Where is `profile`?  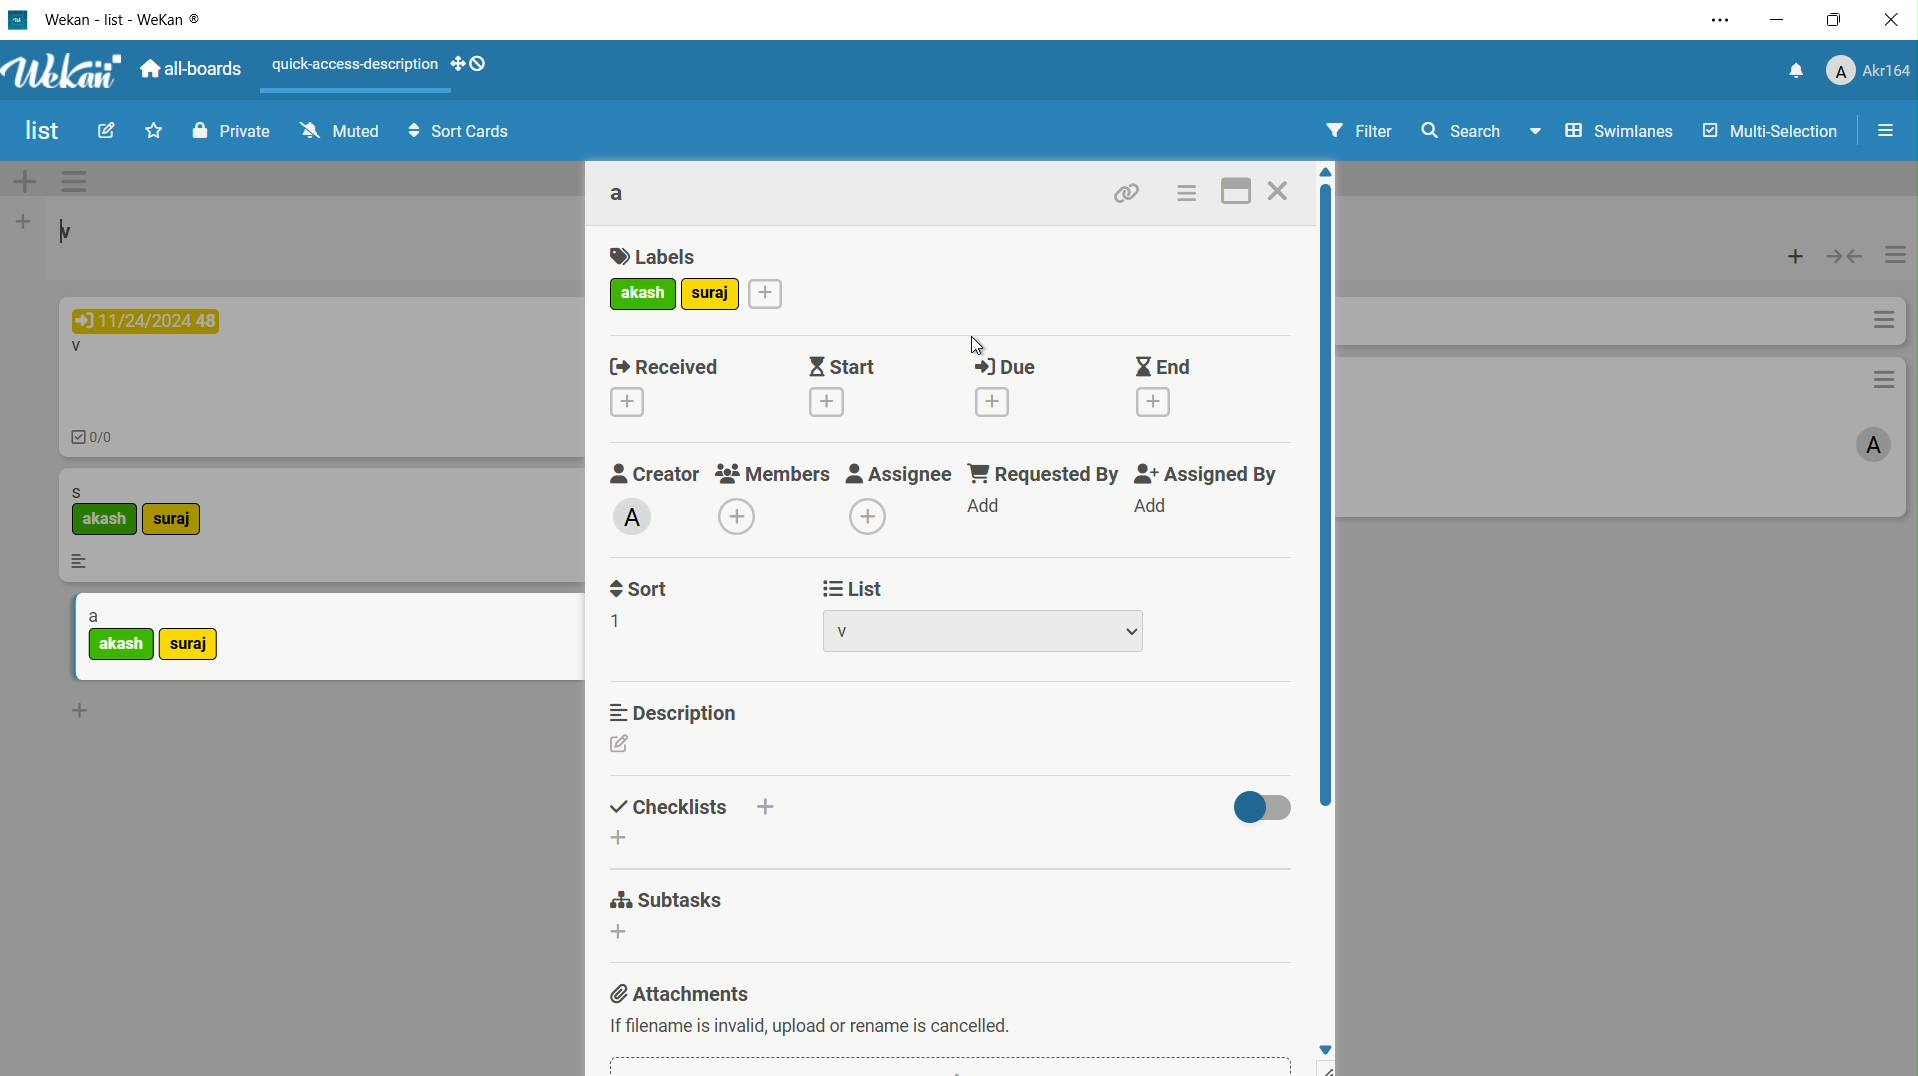
profile is located at coordinates (1869, 71).